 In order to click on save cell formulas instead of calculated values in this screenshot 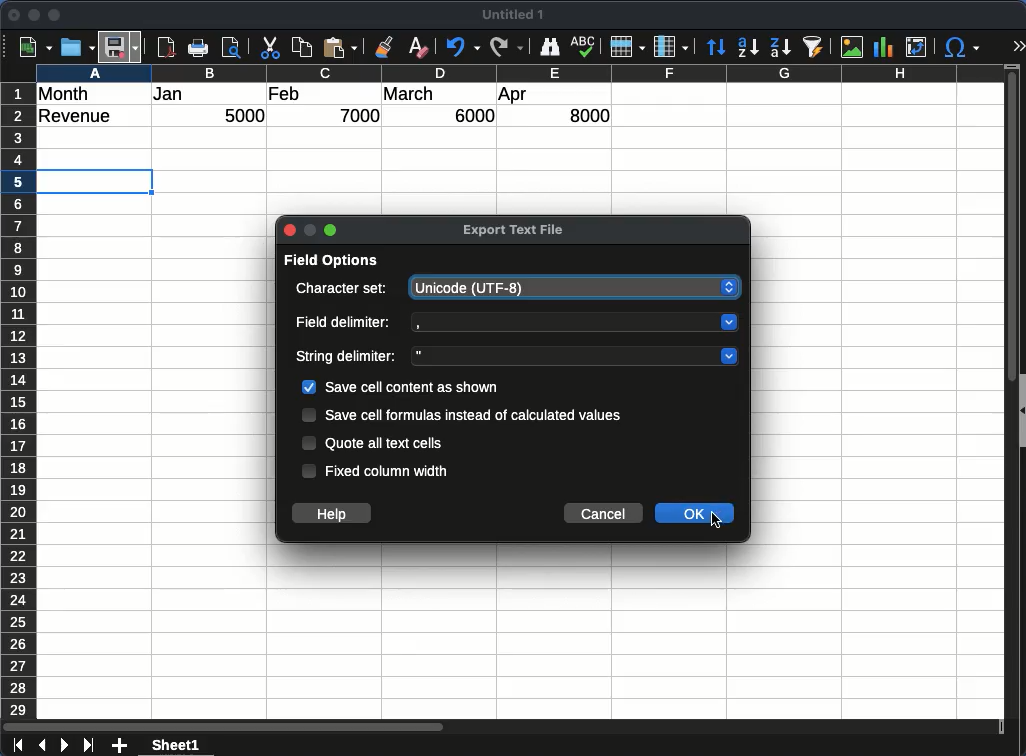, I will do `click(474, 414)`.